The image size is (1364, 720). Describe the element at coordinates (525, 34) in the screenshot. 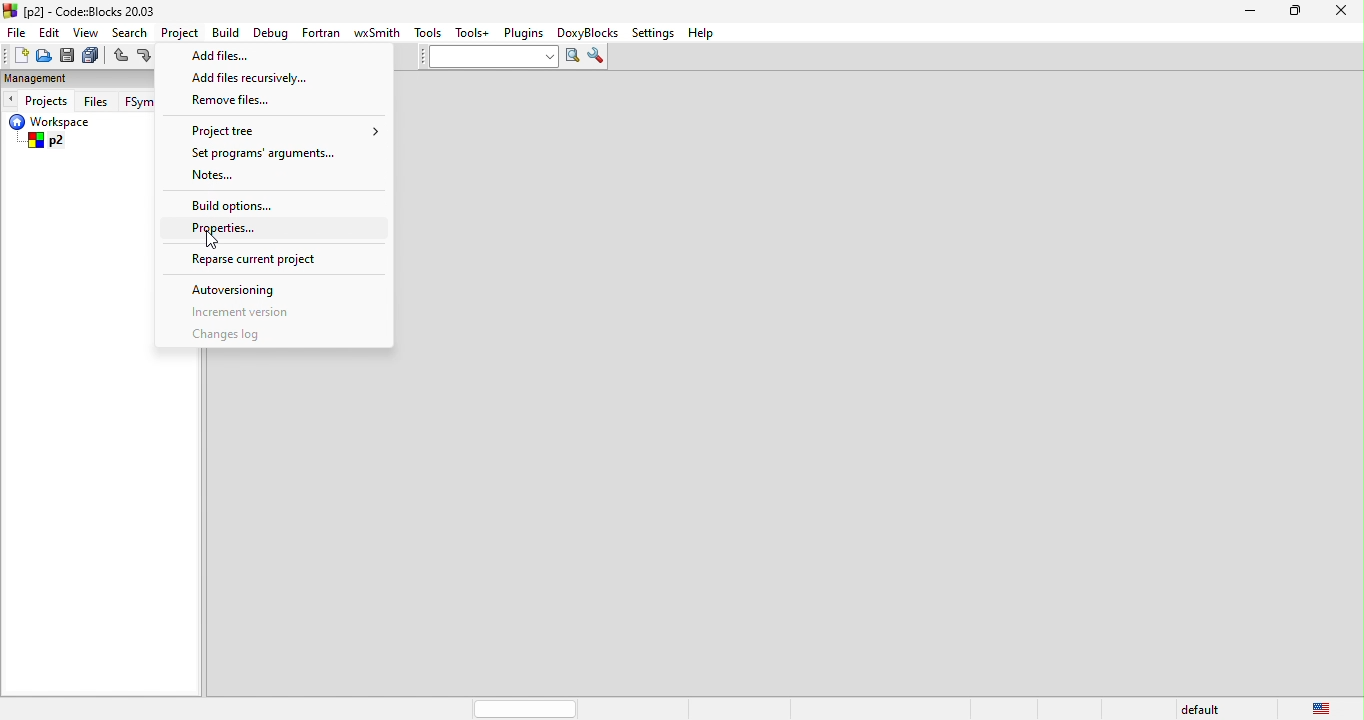

I see `plugins` at that location.